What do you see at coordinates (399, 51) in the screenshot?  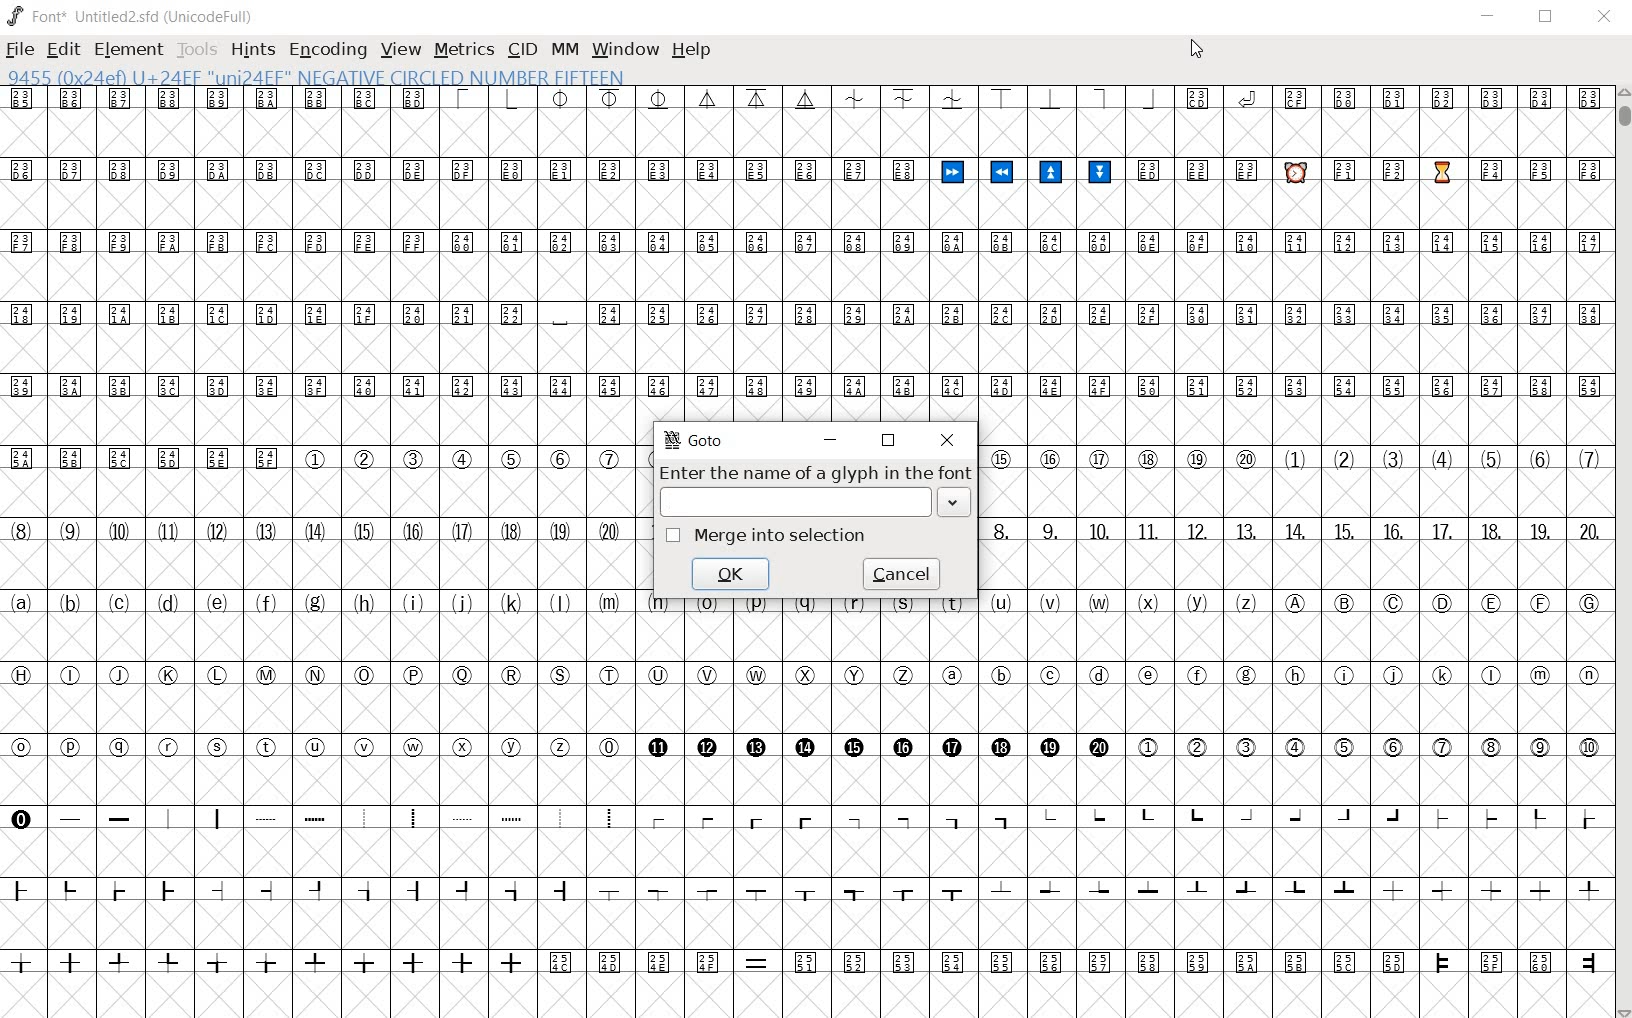 I see `VIEW` at bounding box center [399, 51].